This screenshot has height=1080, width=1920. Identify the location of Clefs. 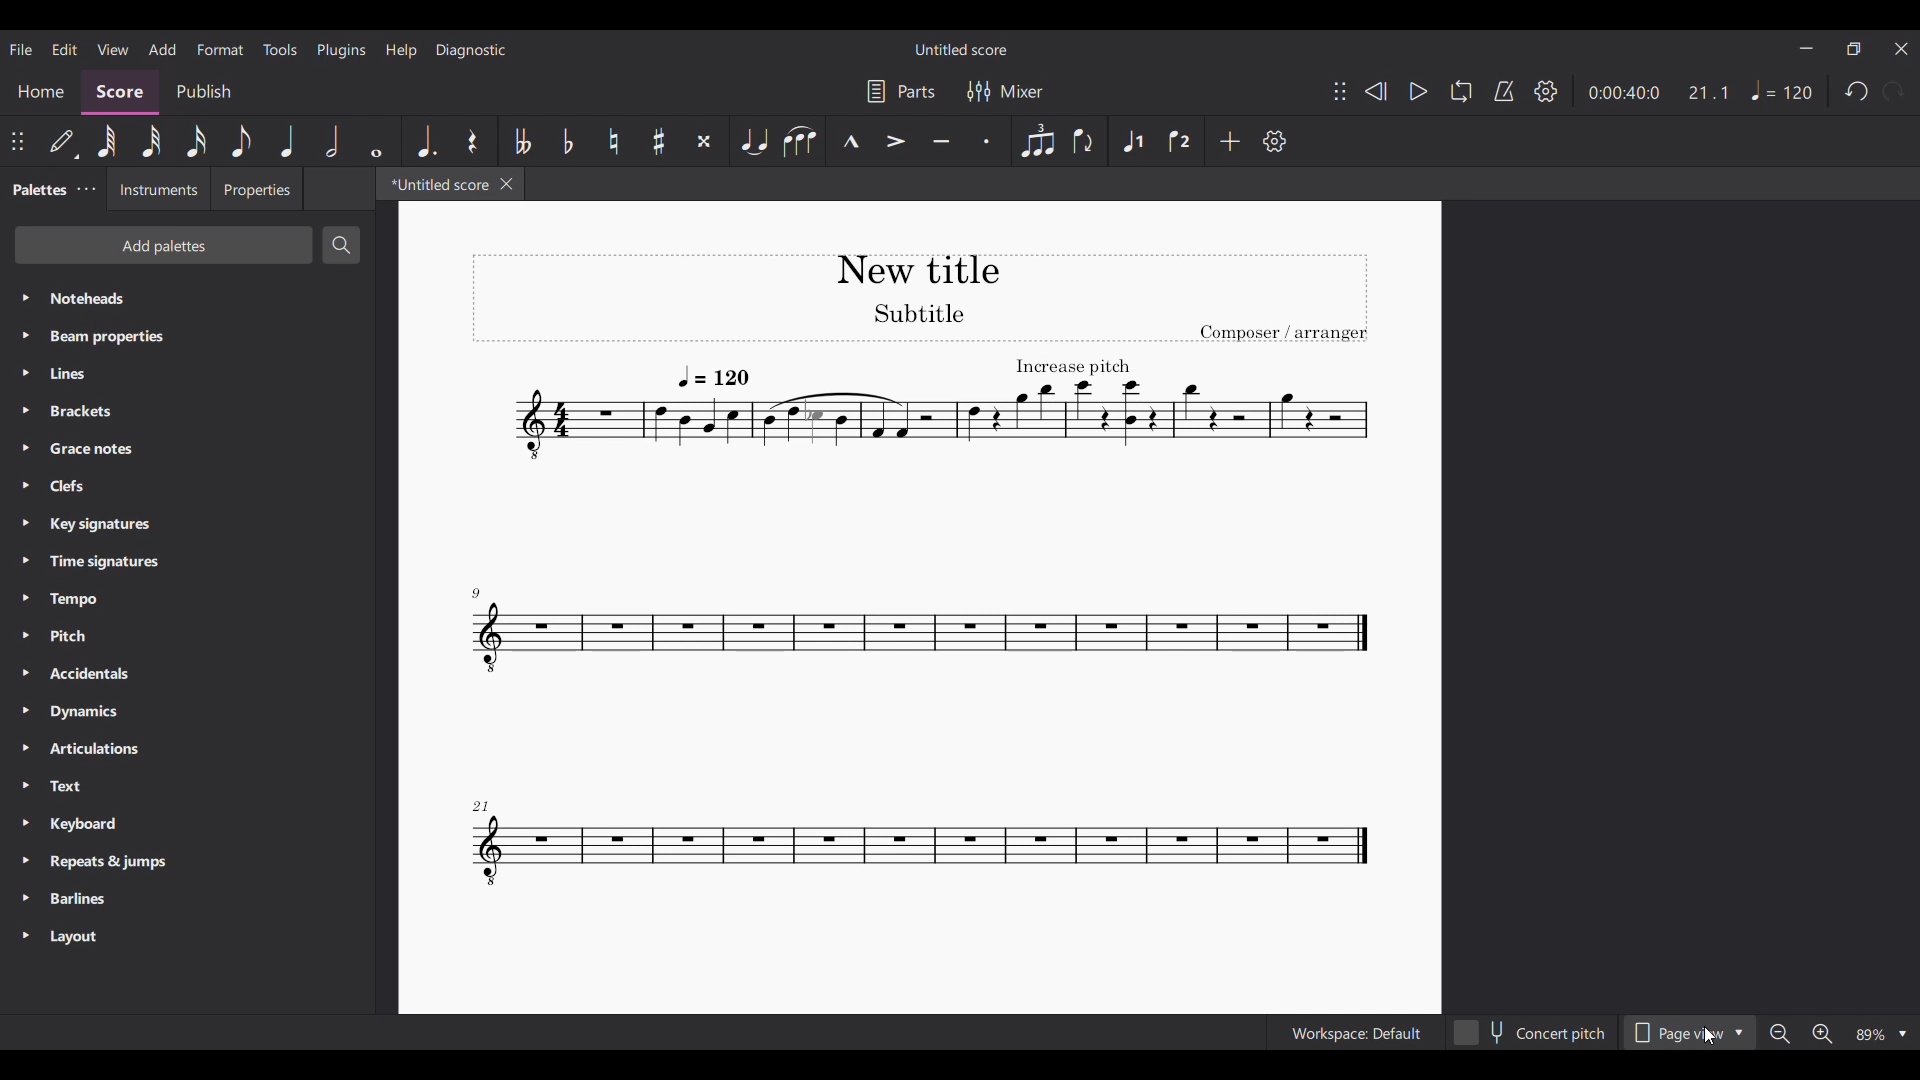
(187, 486).